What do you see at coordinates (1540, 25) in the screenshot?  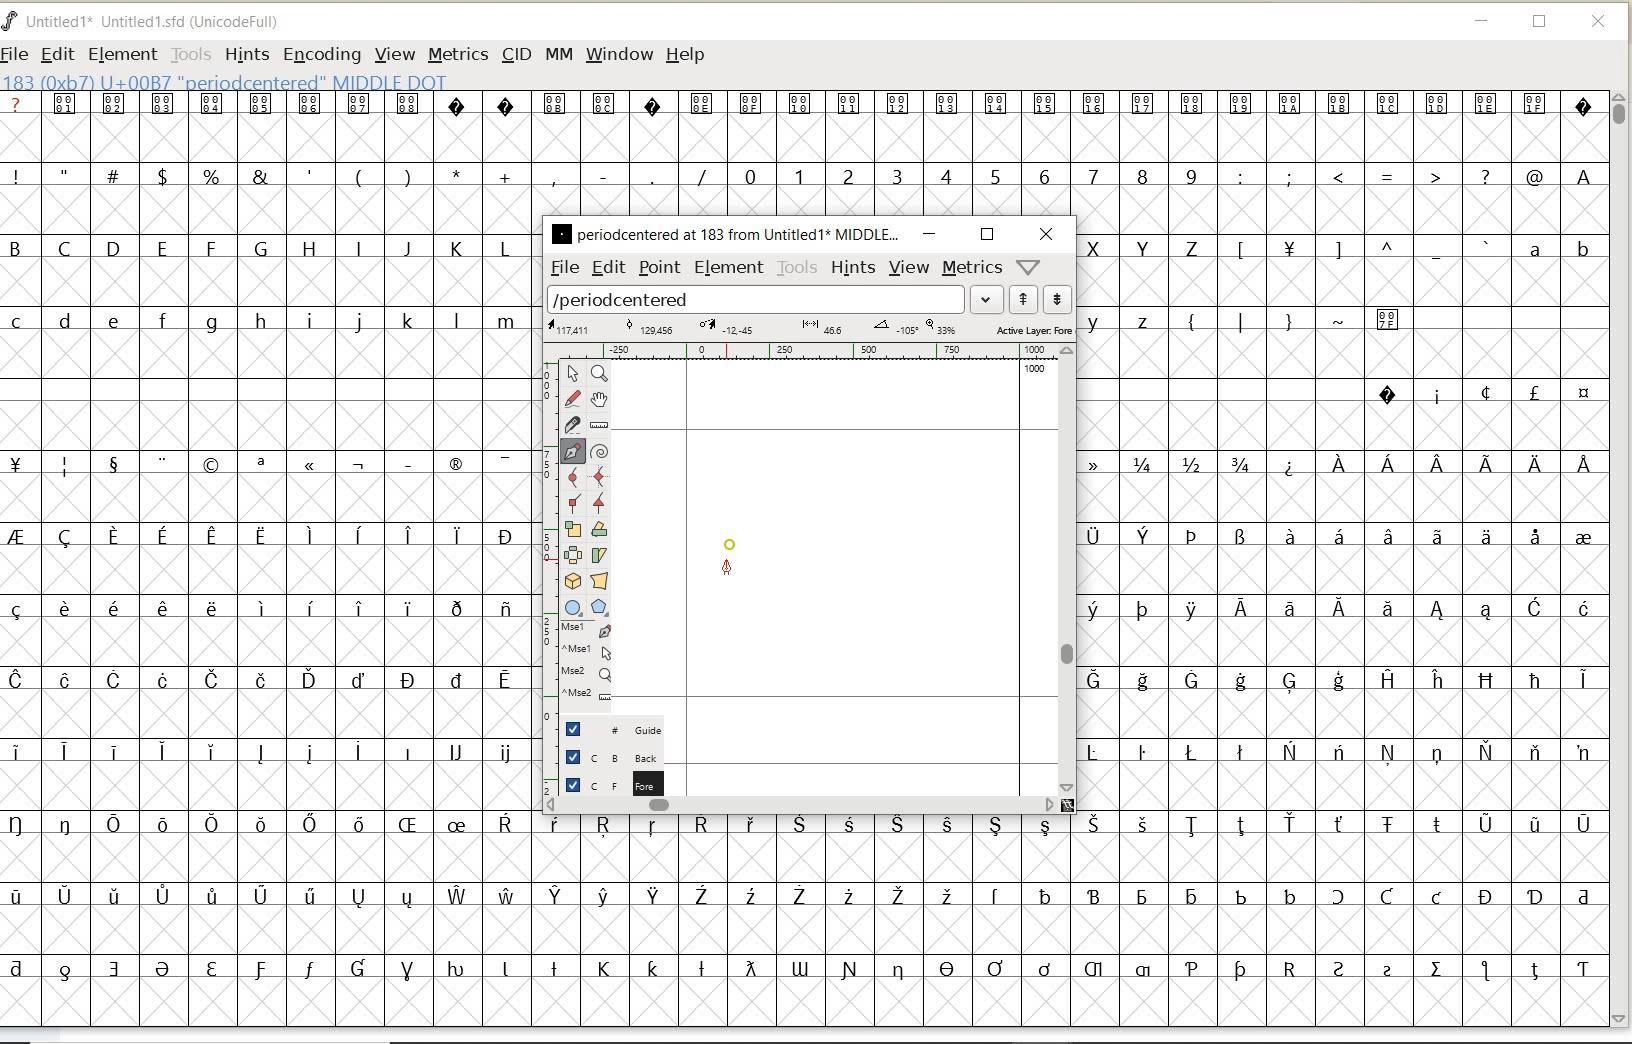 I see `RESTORE` at bounding box center [1540, 25].